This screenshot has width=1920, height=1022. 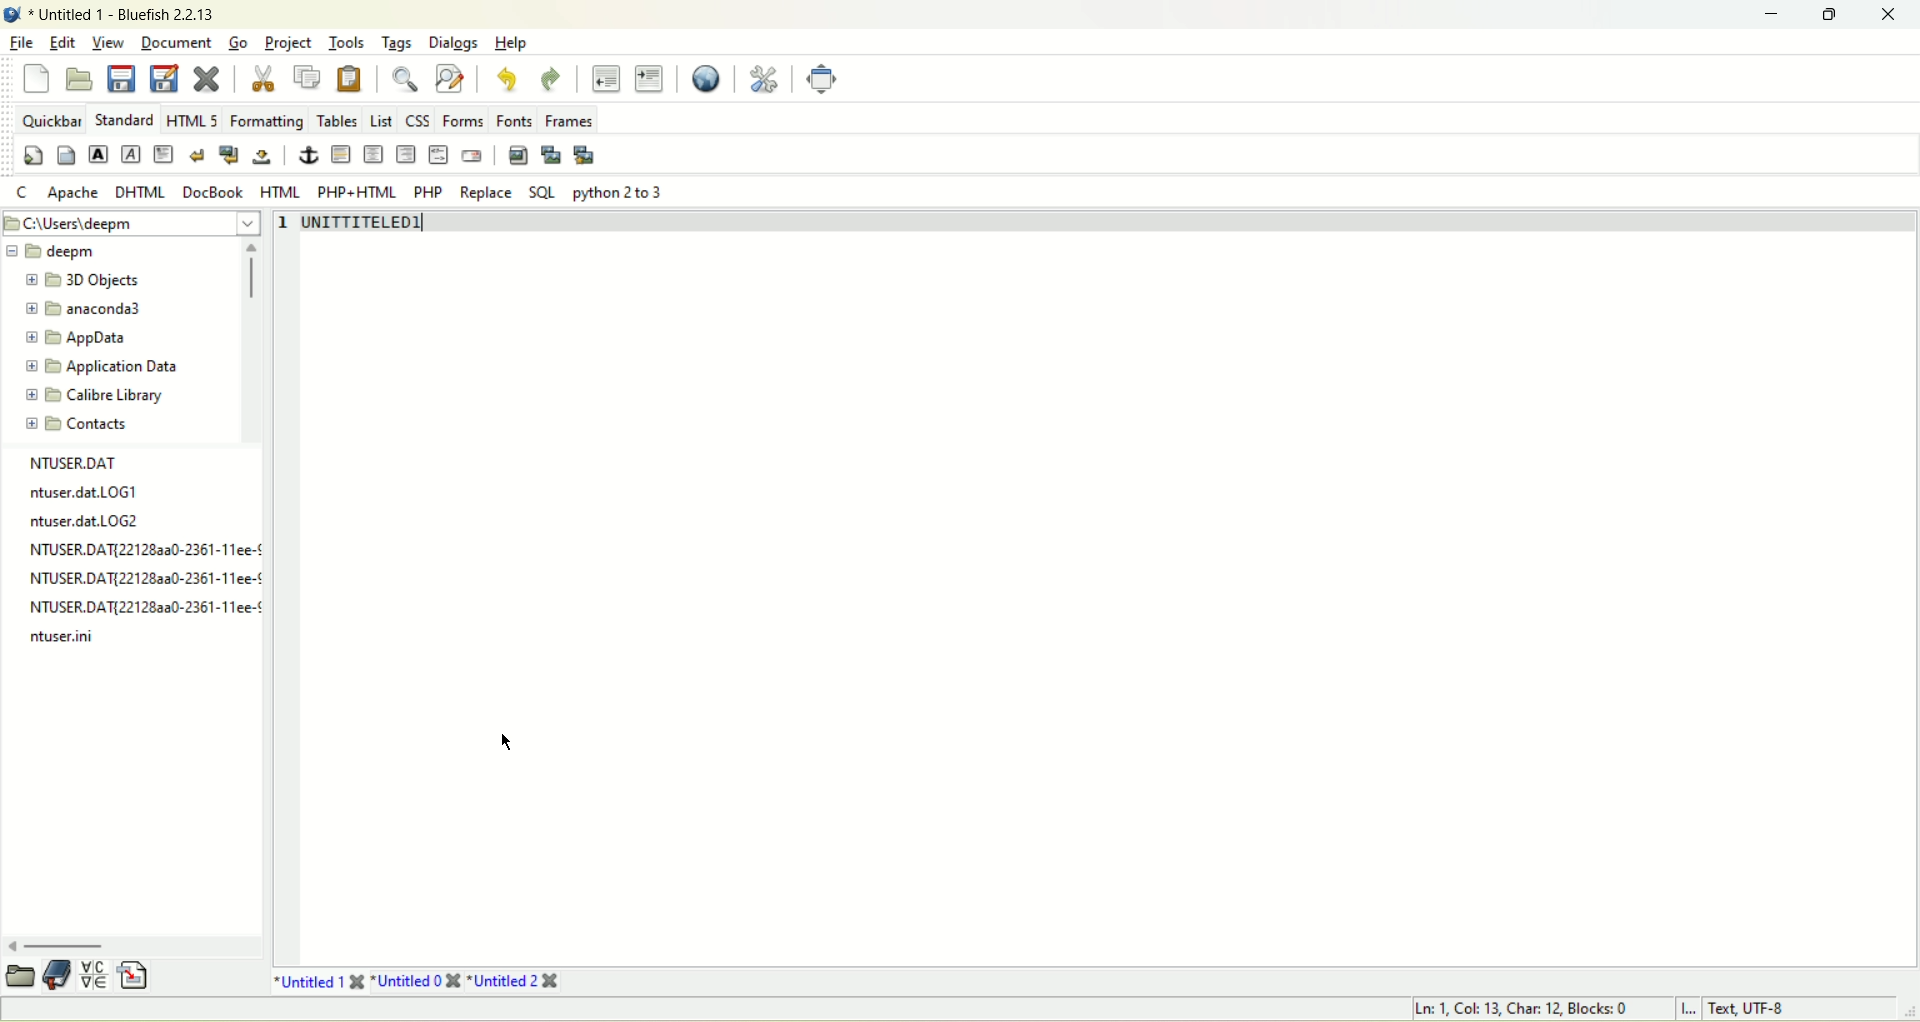 What do you see at coordinates (472, 153) in the screenshot?
I see `email` at bounding box center [472, 153].